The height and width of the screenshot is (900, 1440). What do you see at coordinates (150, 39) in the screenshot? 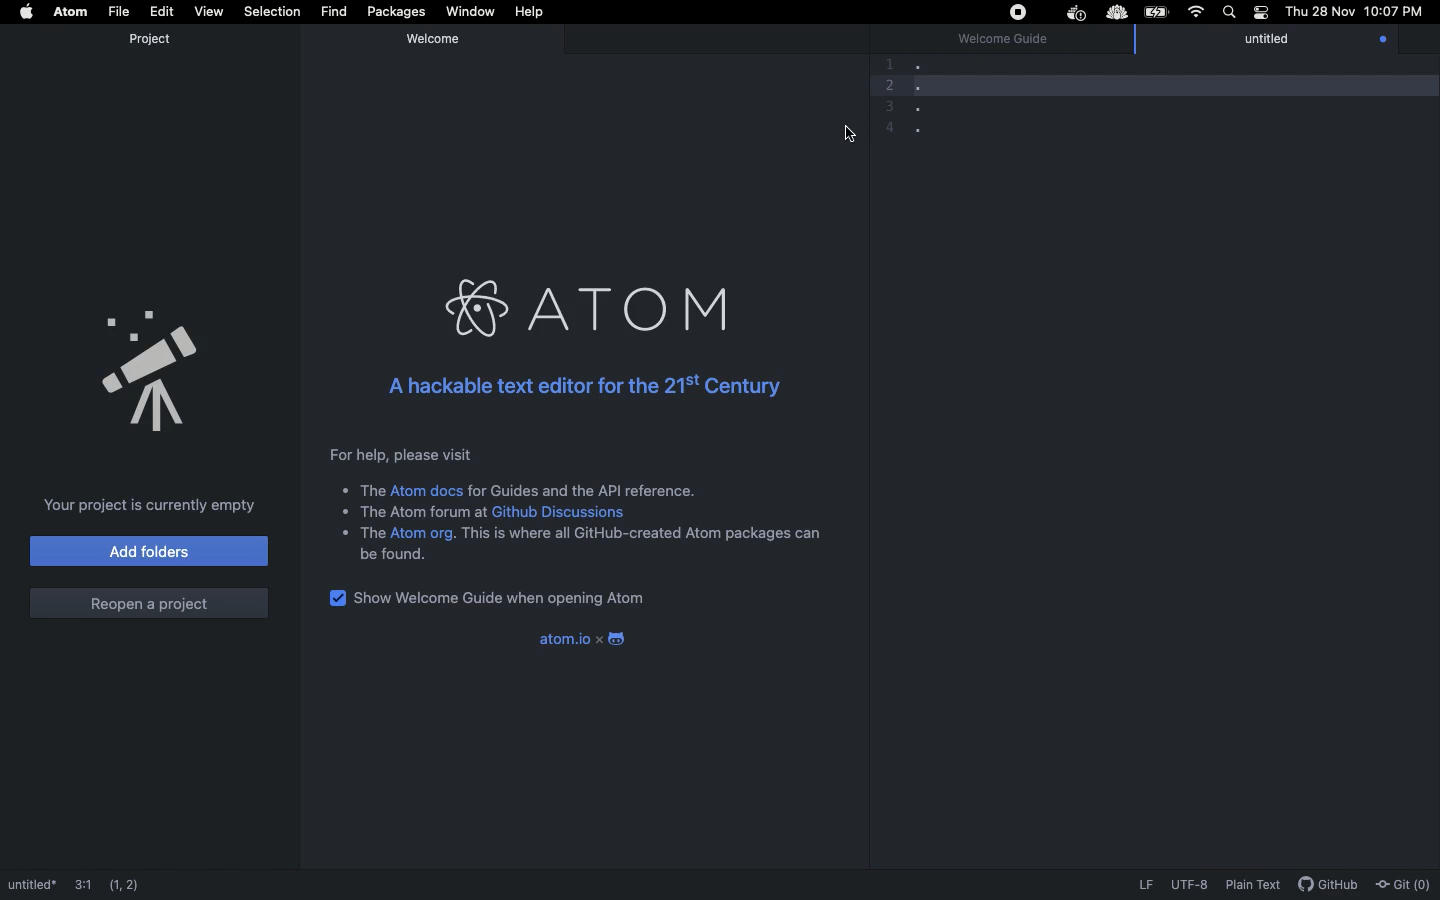
I see `Project` at bounding box center [150, 39].